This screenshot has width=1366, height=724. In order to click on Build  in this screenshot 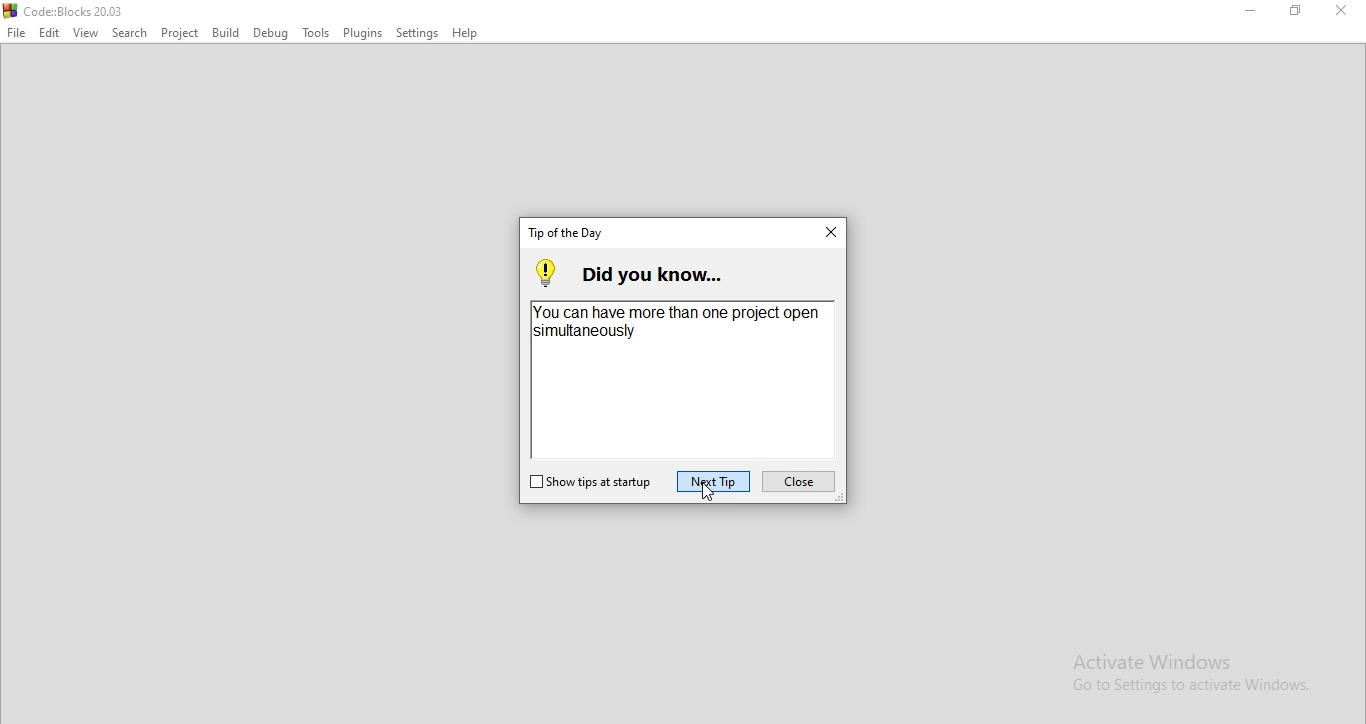, I will do `click(226, 34)`.